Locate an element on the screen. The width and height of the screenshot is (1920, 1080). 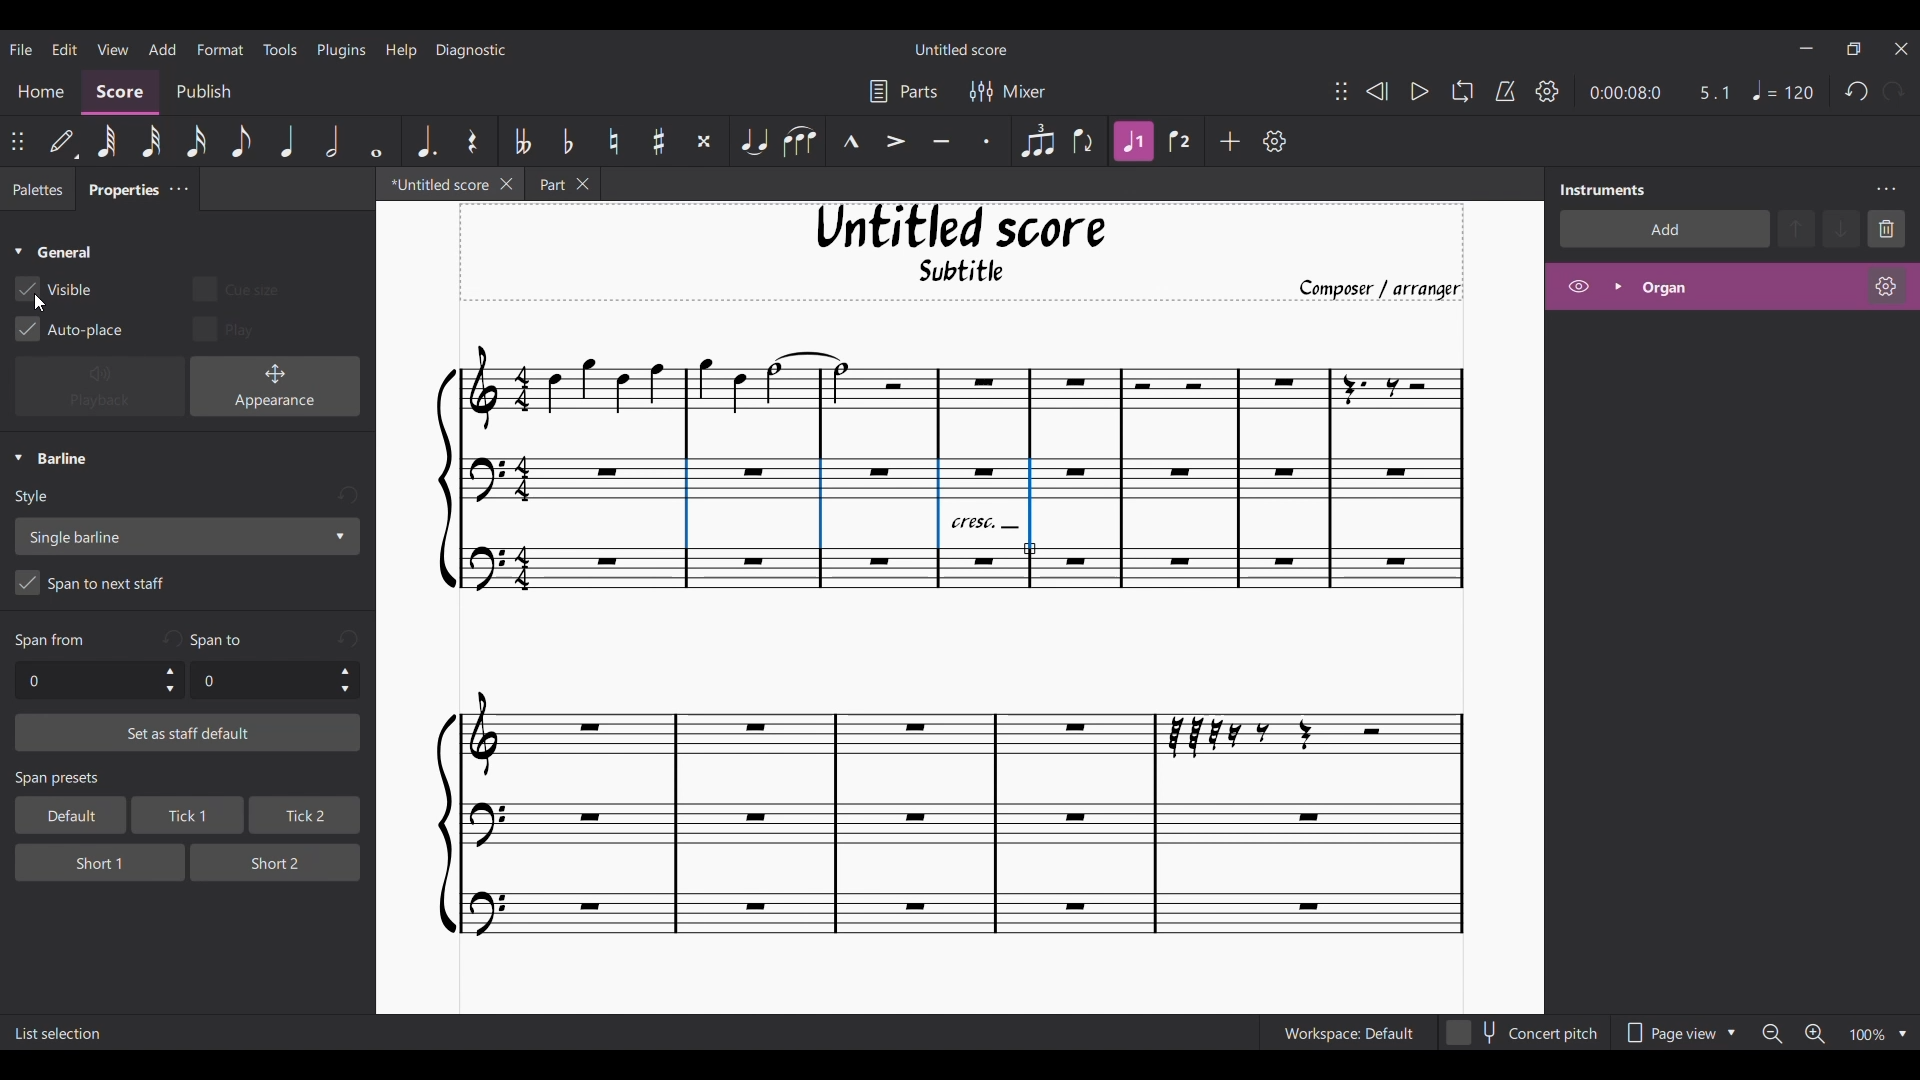
tick 1 is located at coordinates (184, 817).